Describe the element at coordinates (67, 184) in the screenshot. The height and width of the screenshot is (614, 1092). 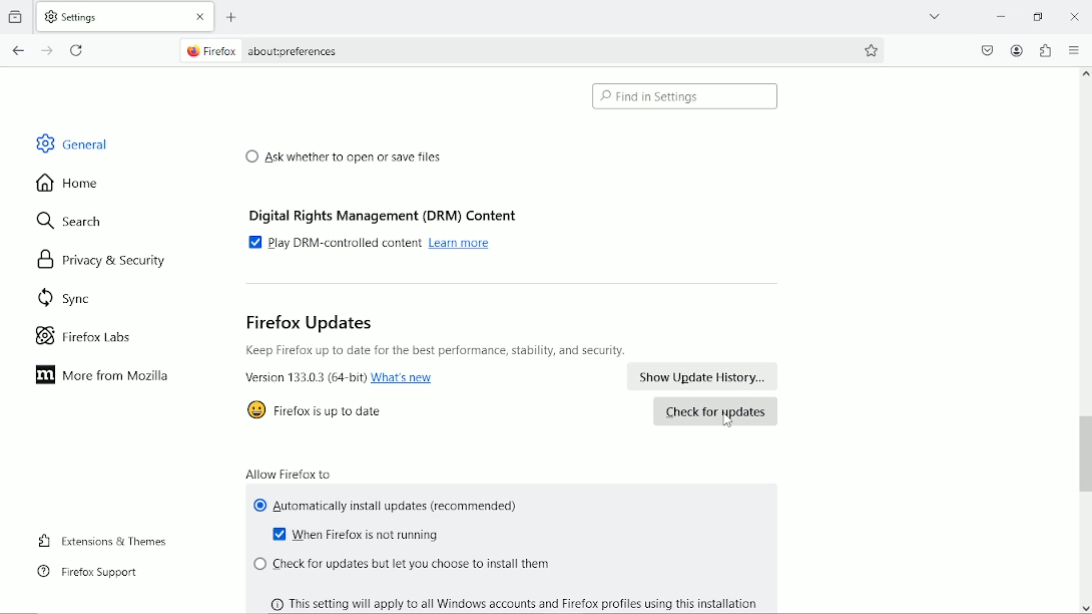
I see `home` at that location.